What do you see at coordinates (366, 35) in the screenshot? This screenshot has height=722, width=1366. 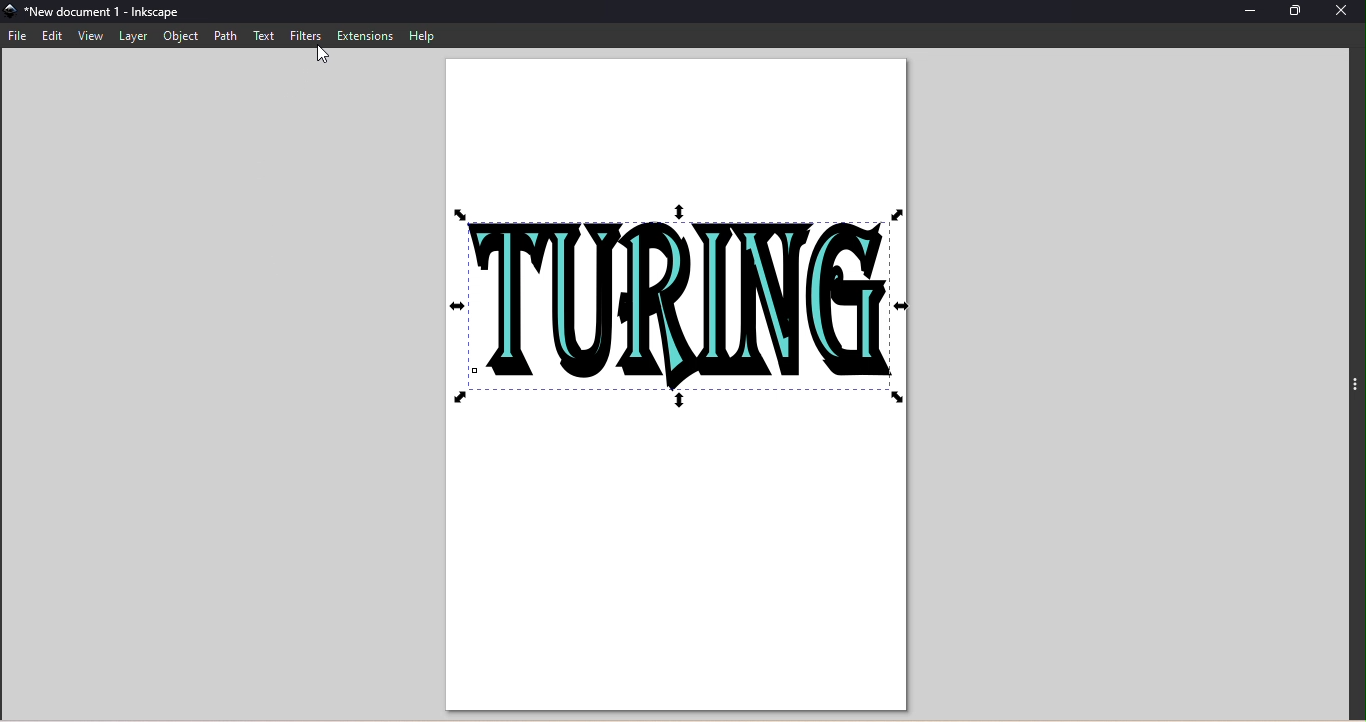 I see `Extensions` at bounding box center [366, 35].